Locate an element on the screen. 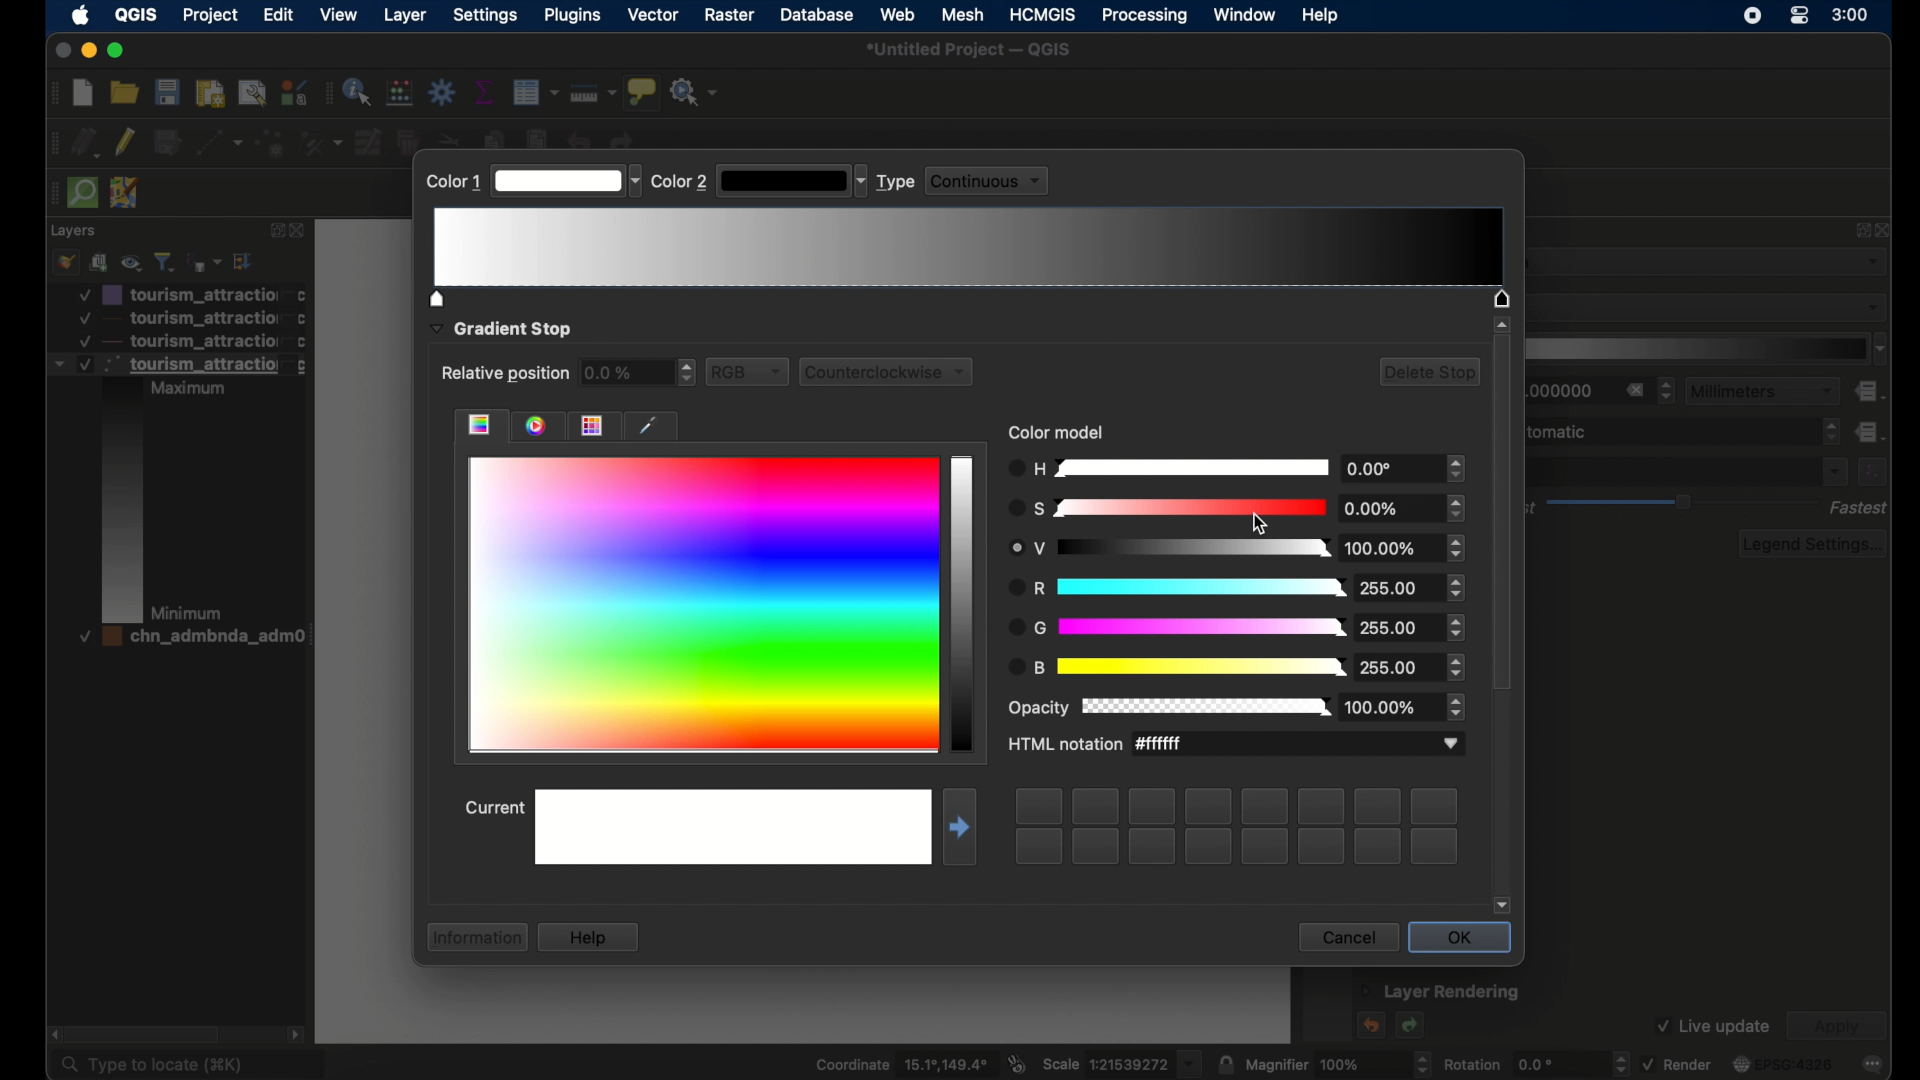 This screenshot has width=1920, height=1080. canvas is located at coordinates (804, 1008).